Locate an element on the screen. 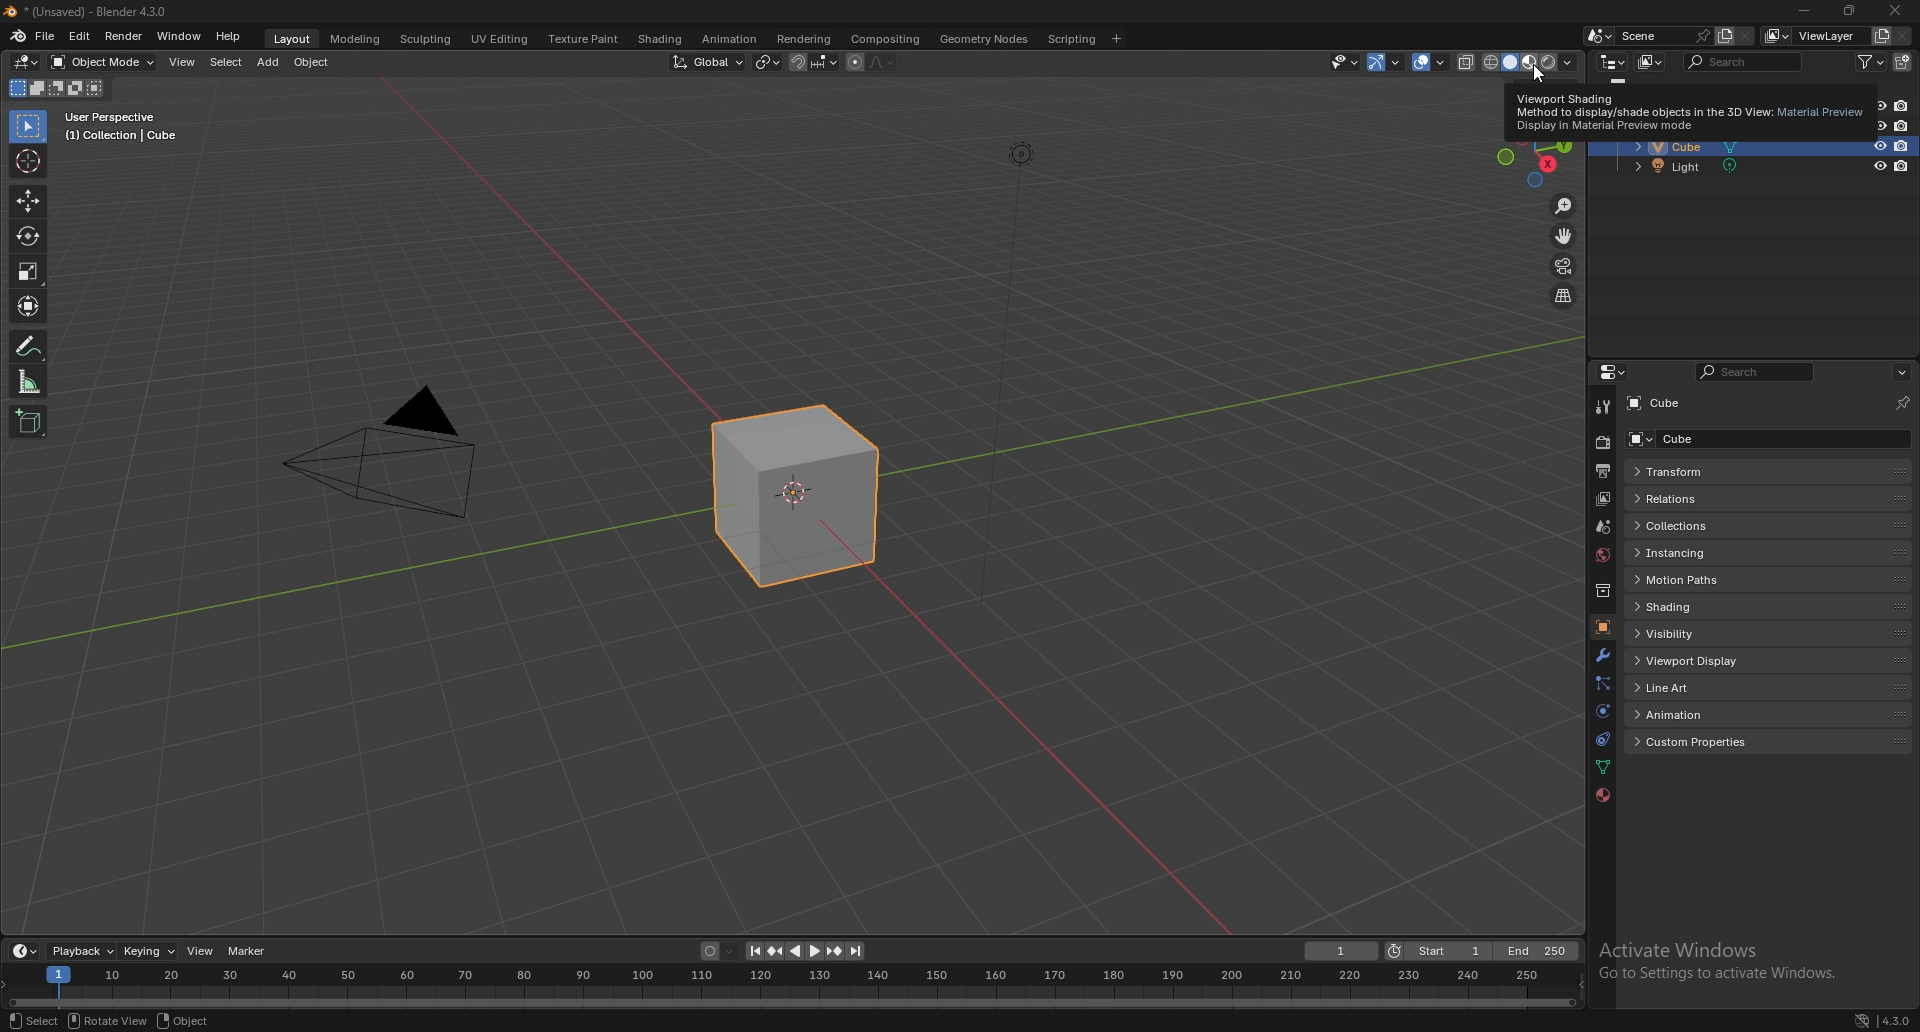 This screenshot has width=1920, height=1032. line art is located at coordinates (1712, 686).